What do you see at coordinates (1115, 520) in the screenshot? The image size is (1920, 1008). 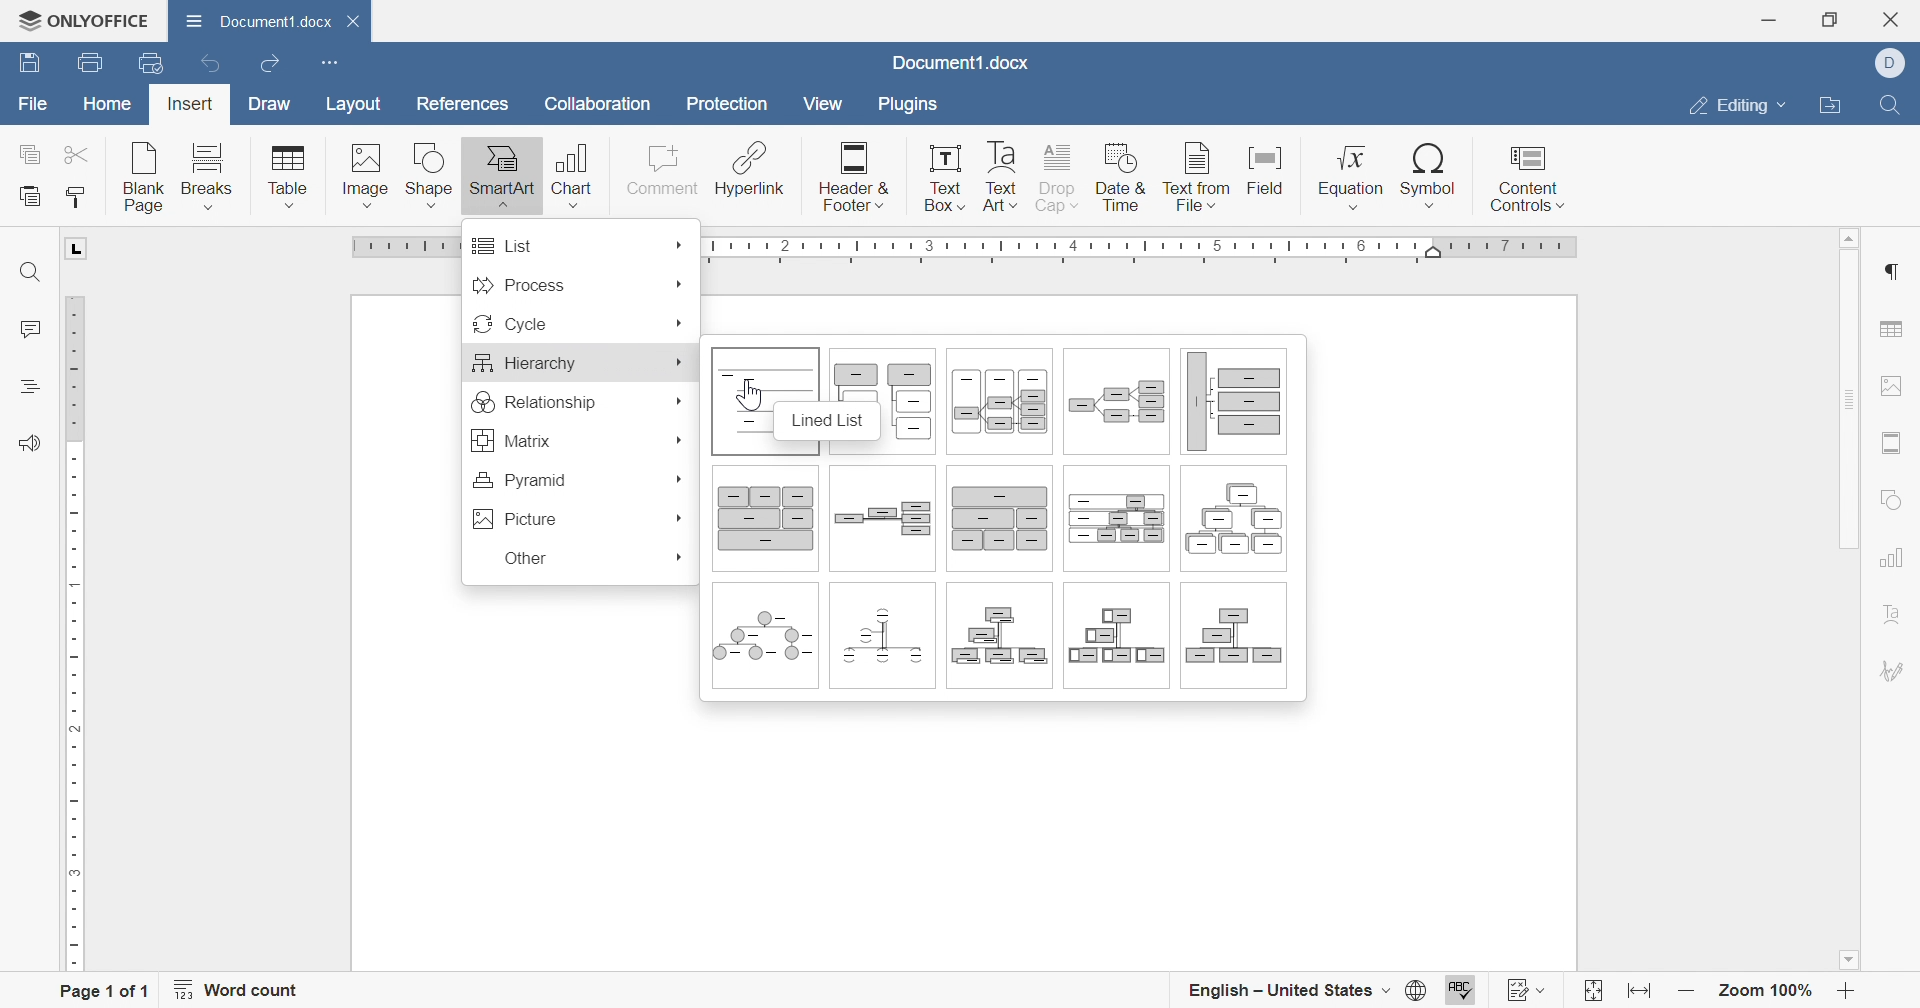 I see `Labeled hierarchy` at bounding box center [1115, 520].